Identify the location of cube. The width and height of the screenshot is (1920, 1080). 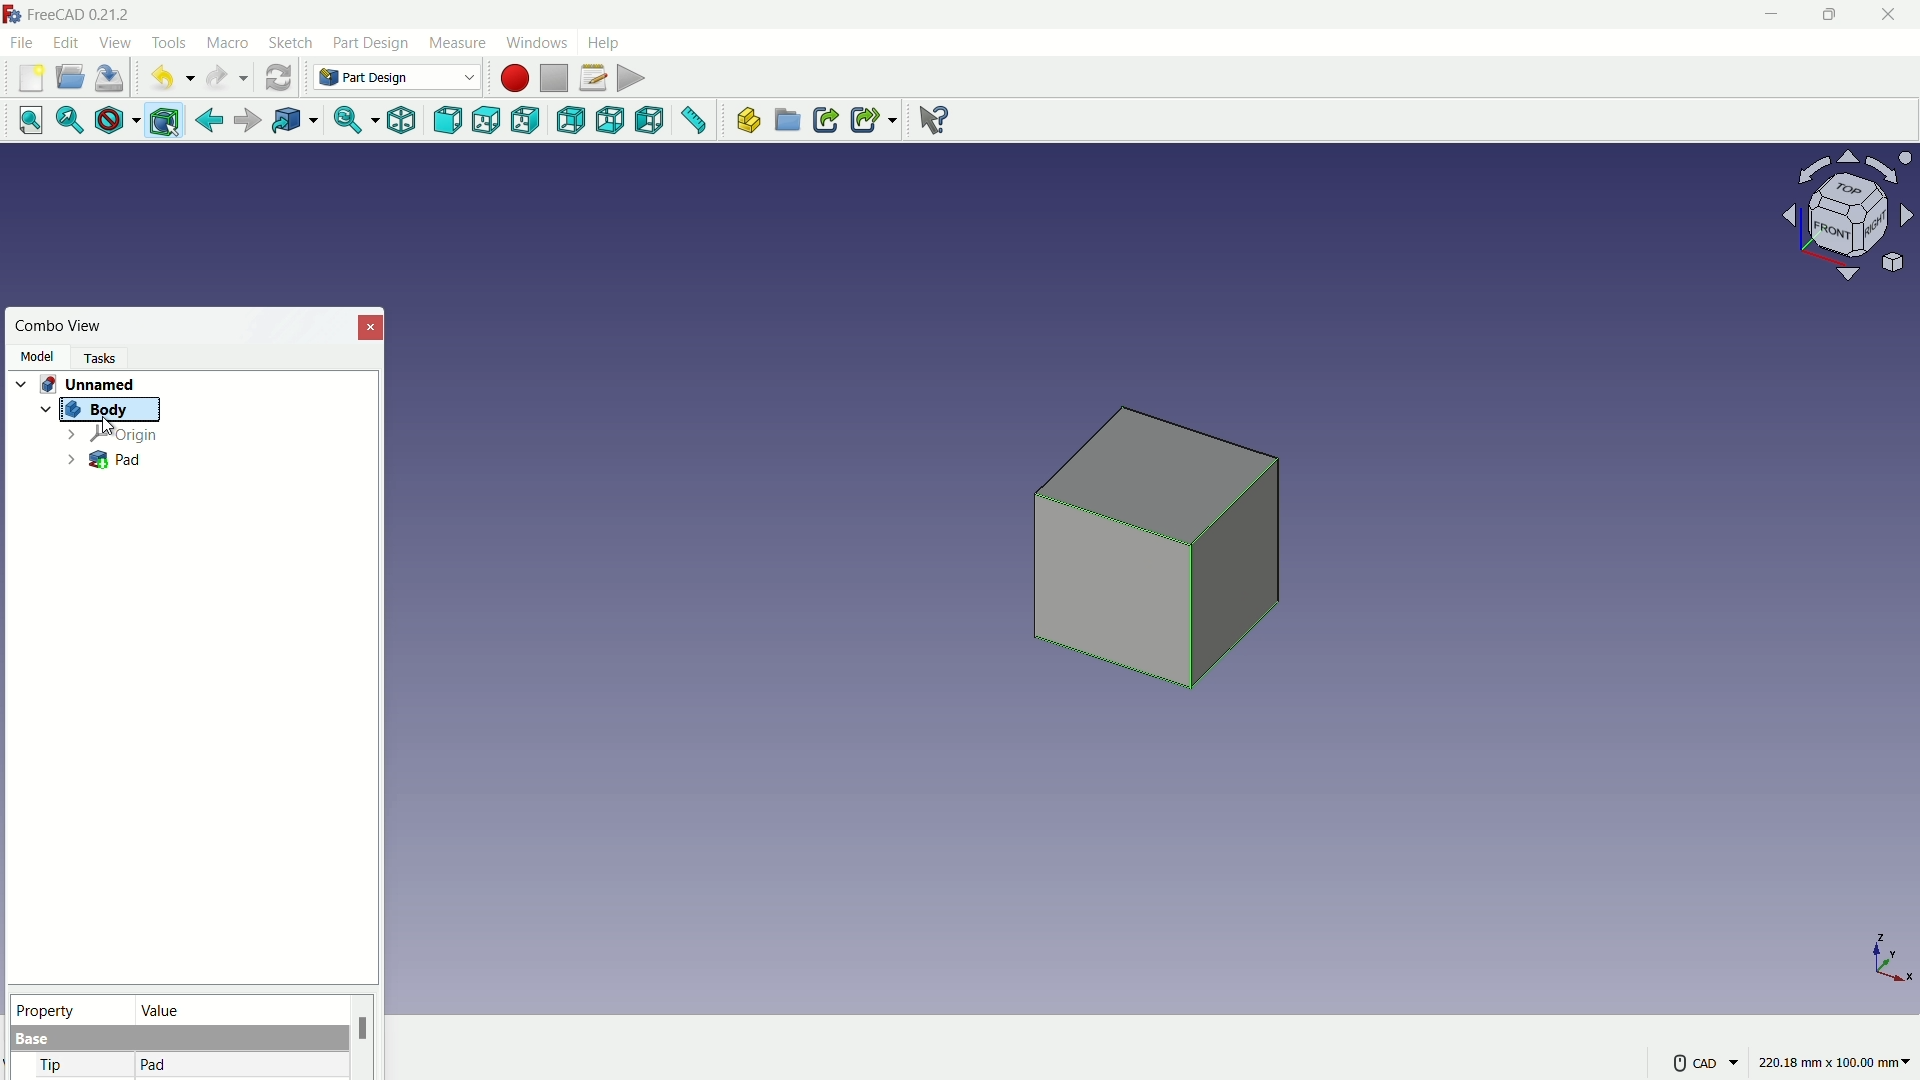
(1163, 558).